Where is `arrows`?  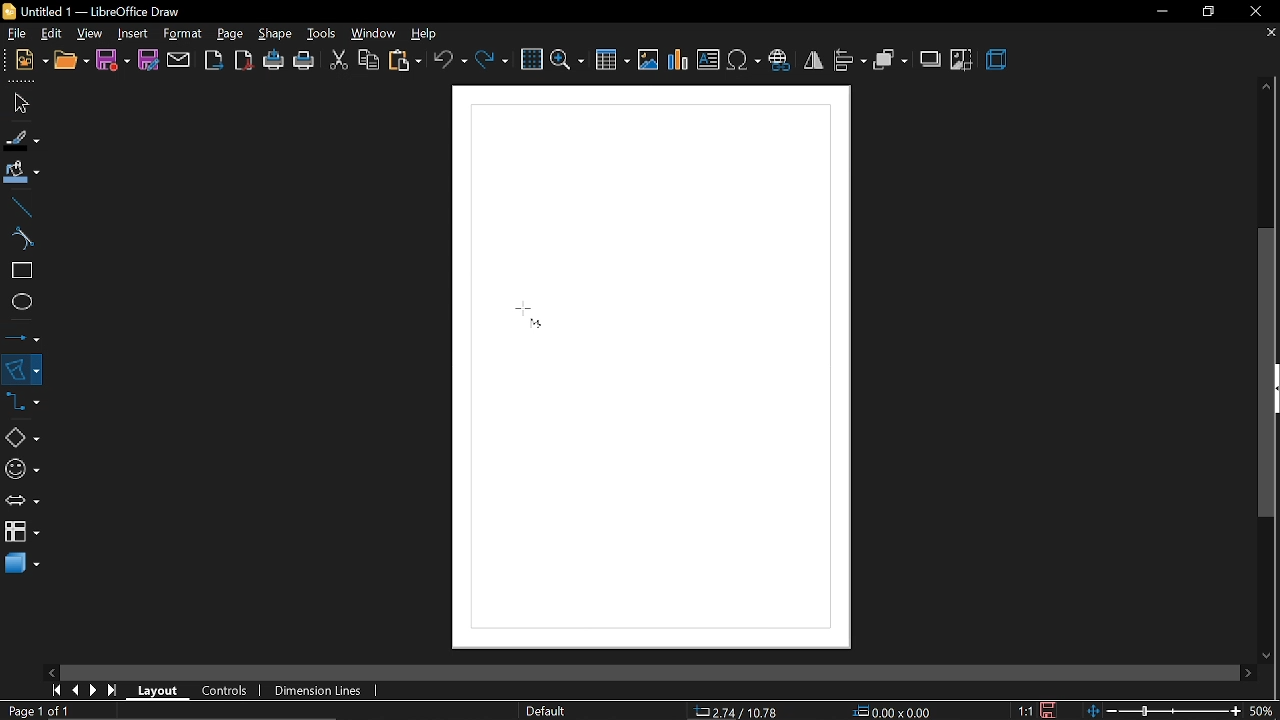 arrows is located at coordinates (22, 502).